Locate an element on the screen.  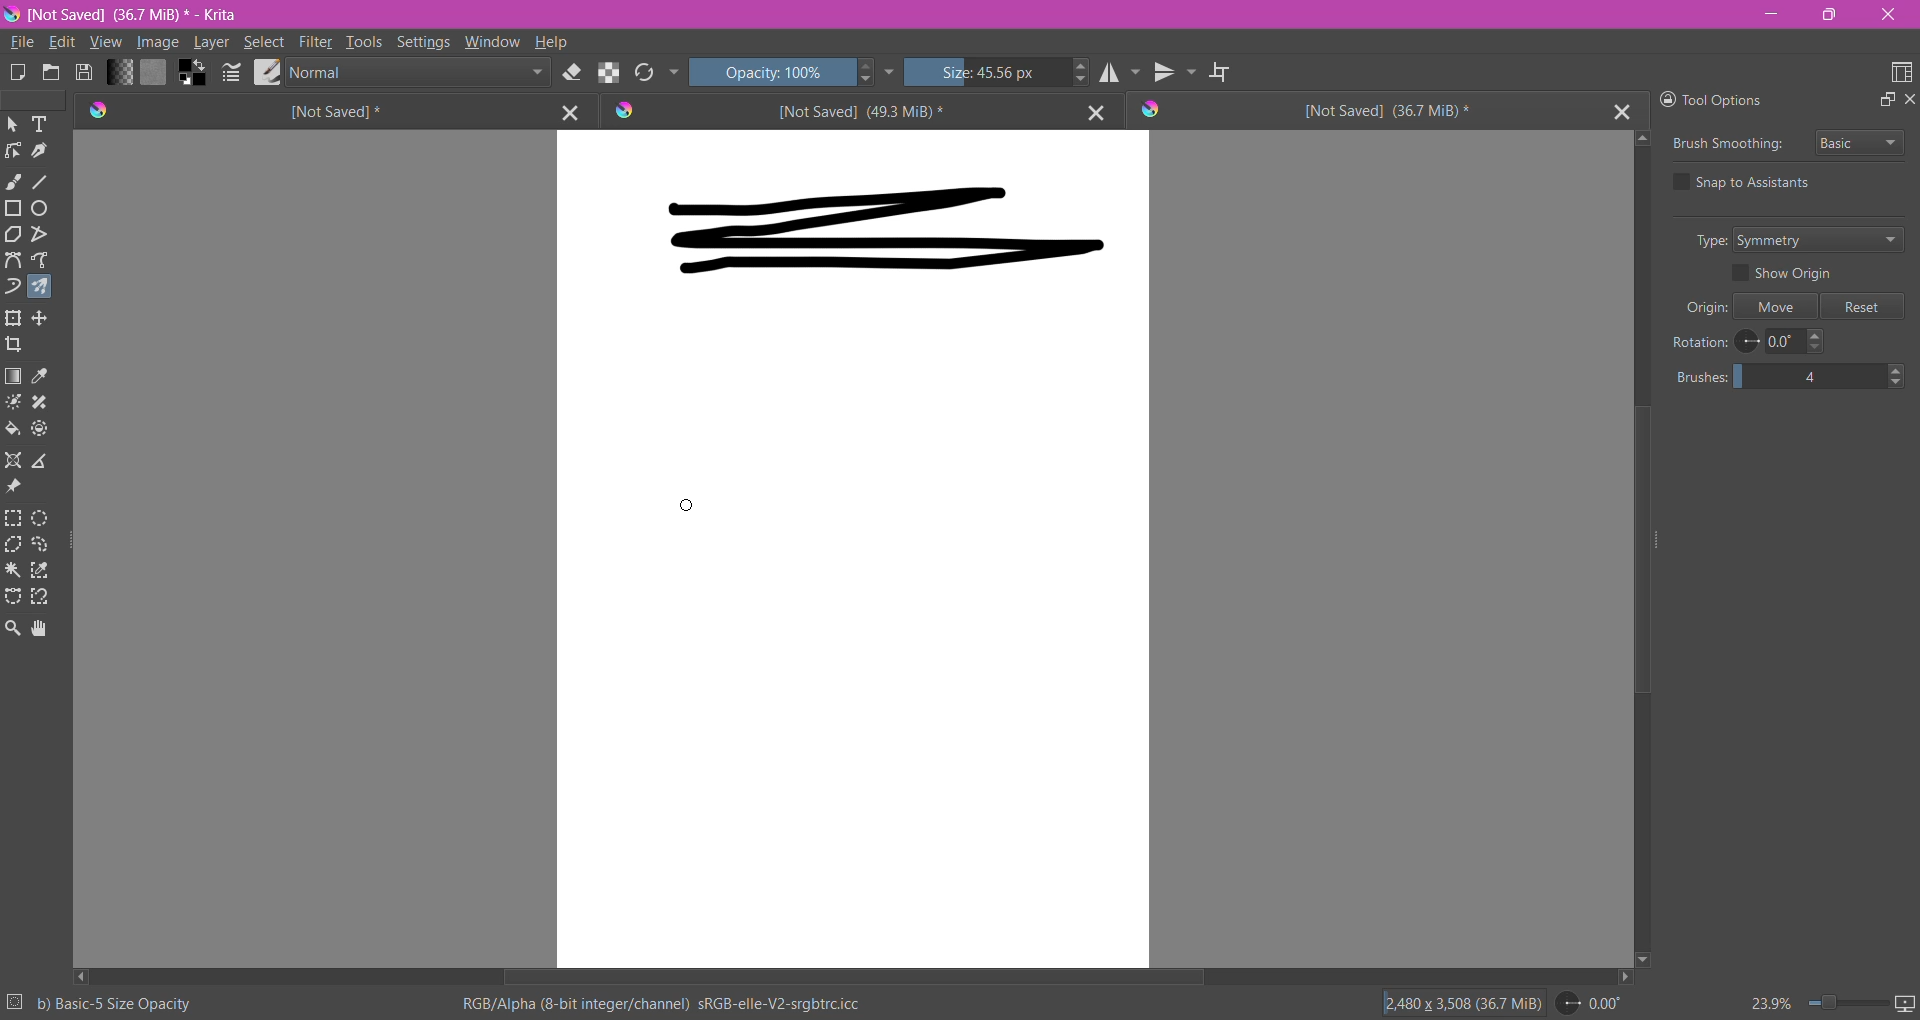
Move is located at coordinates (1778, 307).